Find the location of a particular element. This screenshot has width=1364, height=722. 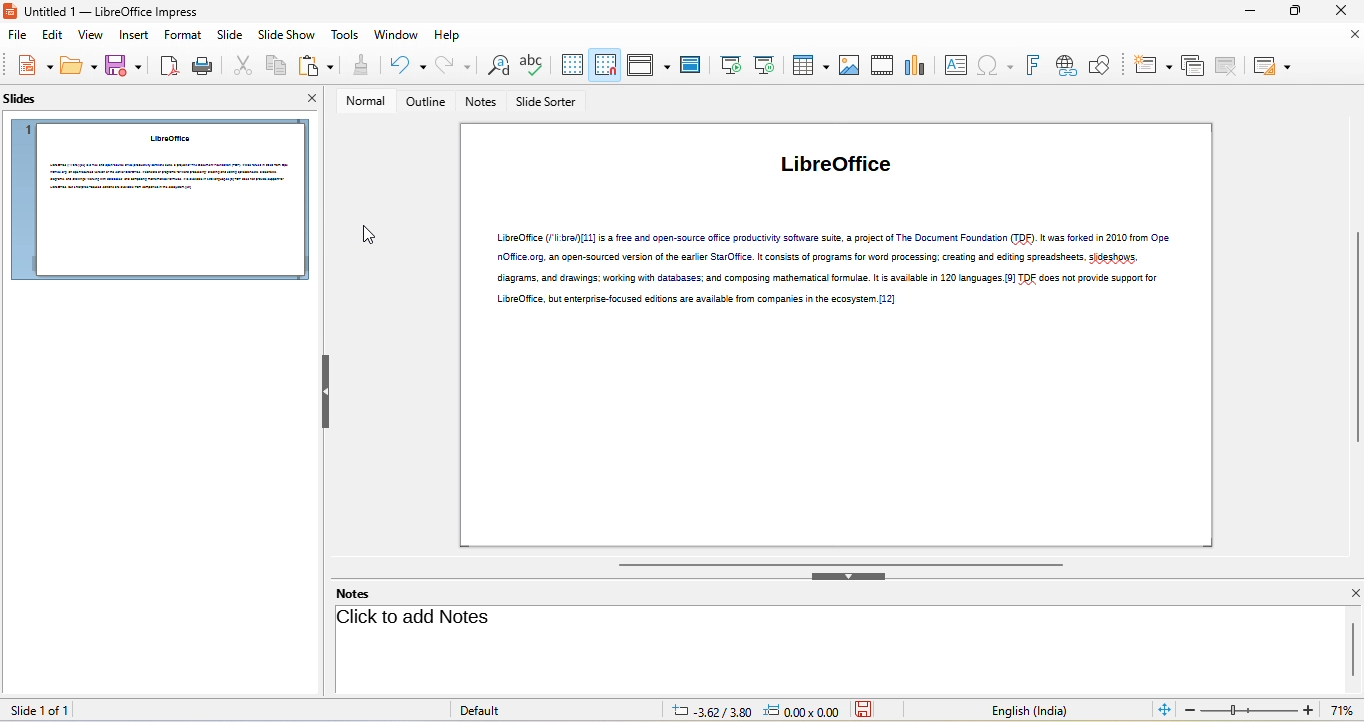

fit slide to current window is located at coordinates (1165, 711).